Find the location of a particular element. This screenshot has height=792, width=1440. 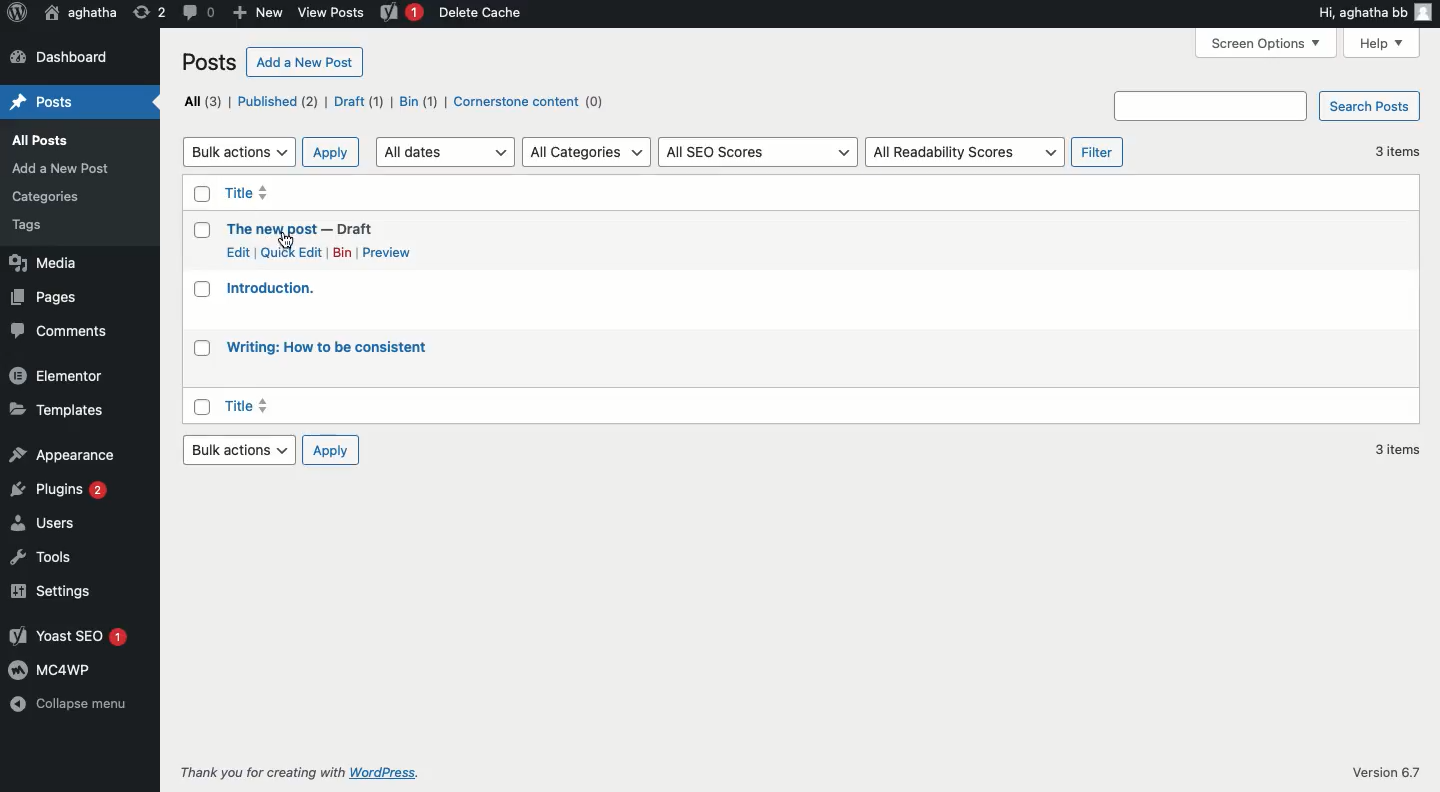

Categories is located at coordinates (47, 197).